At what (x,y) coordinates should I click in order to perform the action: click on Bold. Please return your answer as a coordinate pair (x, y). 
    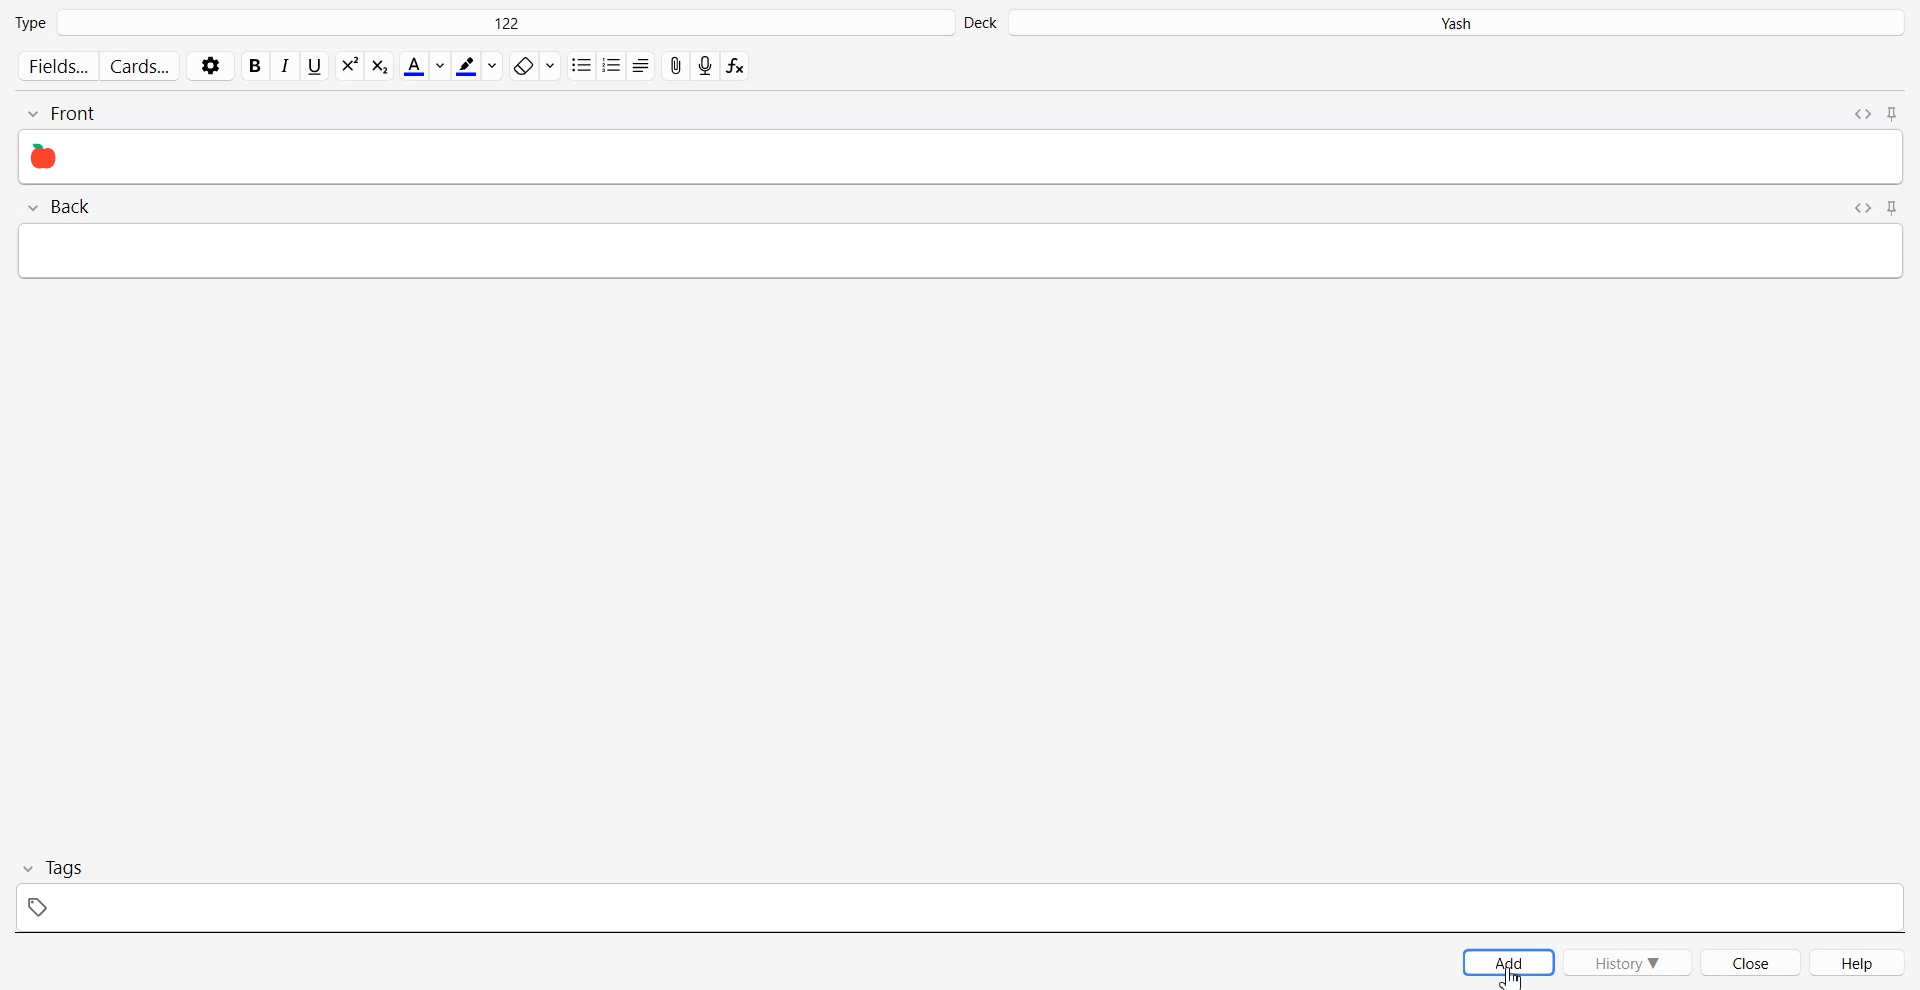
    Looking at the image, I should click on (255, 66).